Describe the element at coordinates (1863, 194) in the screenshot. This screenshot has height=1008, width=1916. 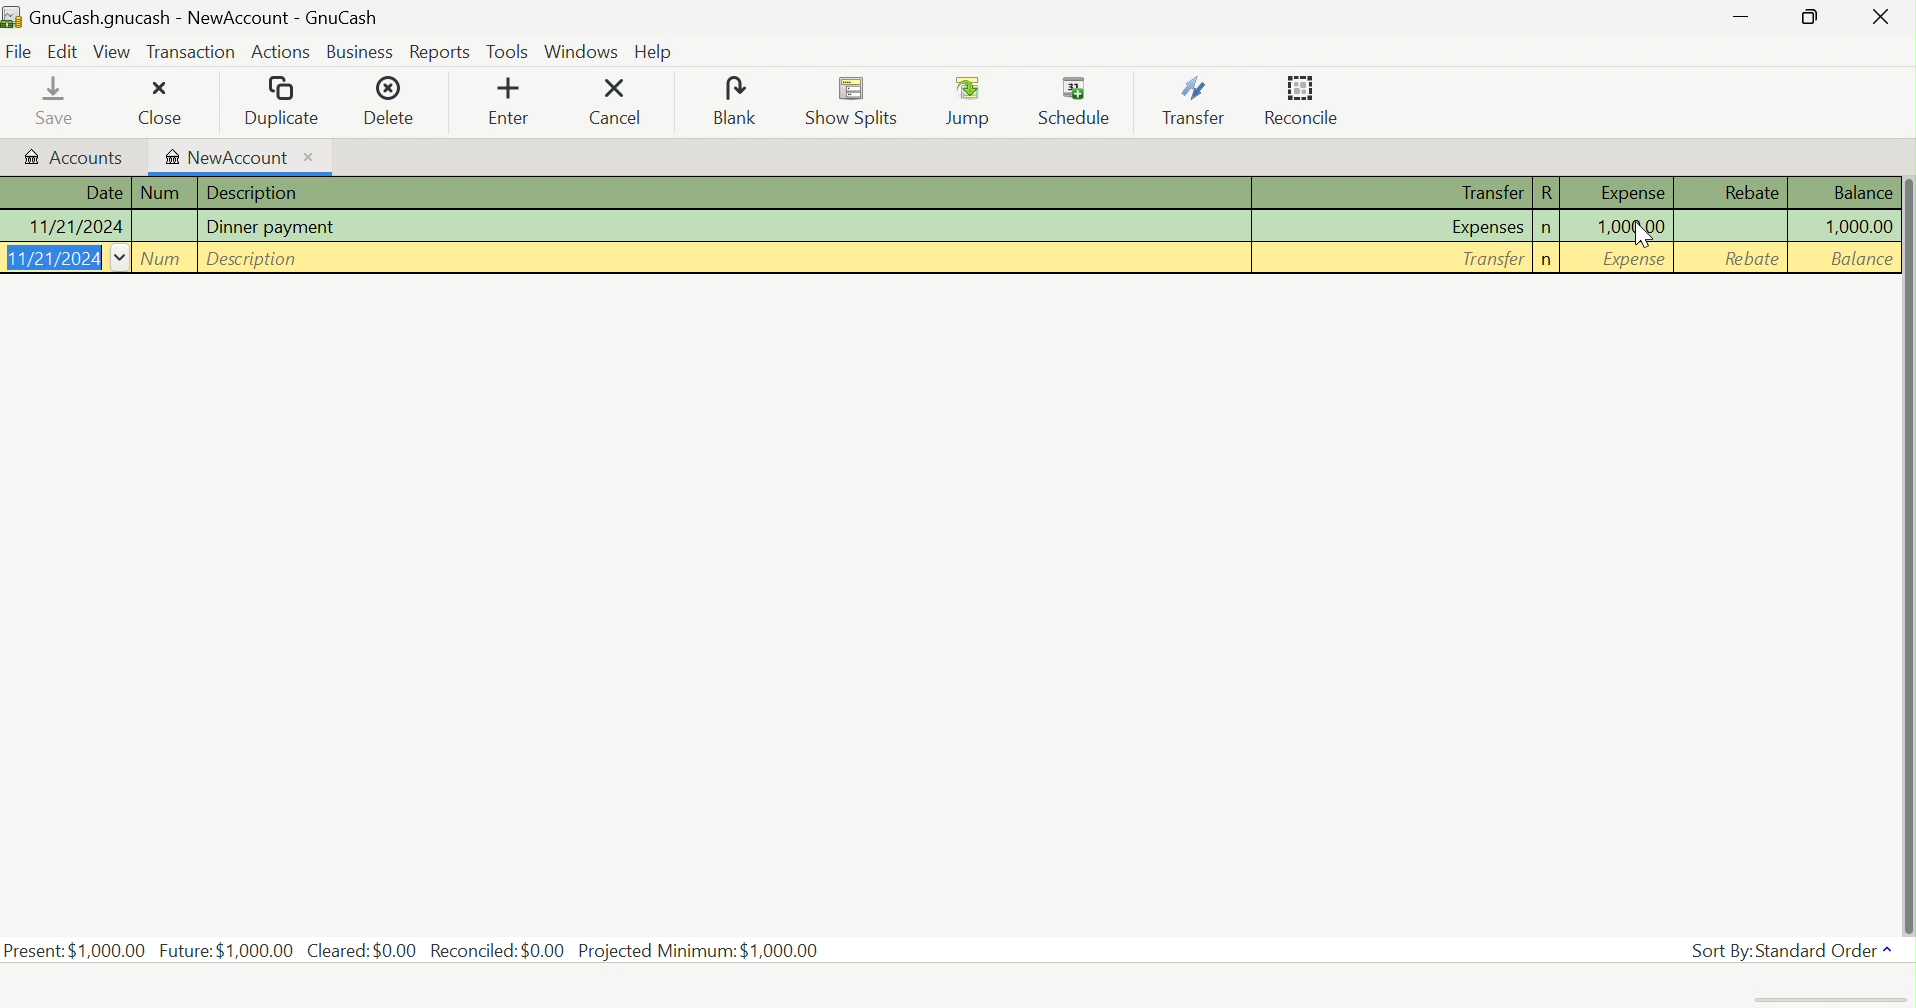
I see `Balance` at that location.